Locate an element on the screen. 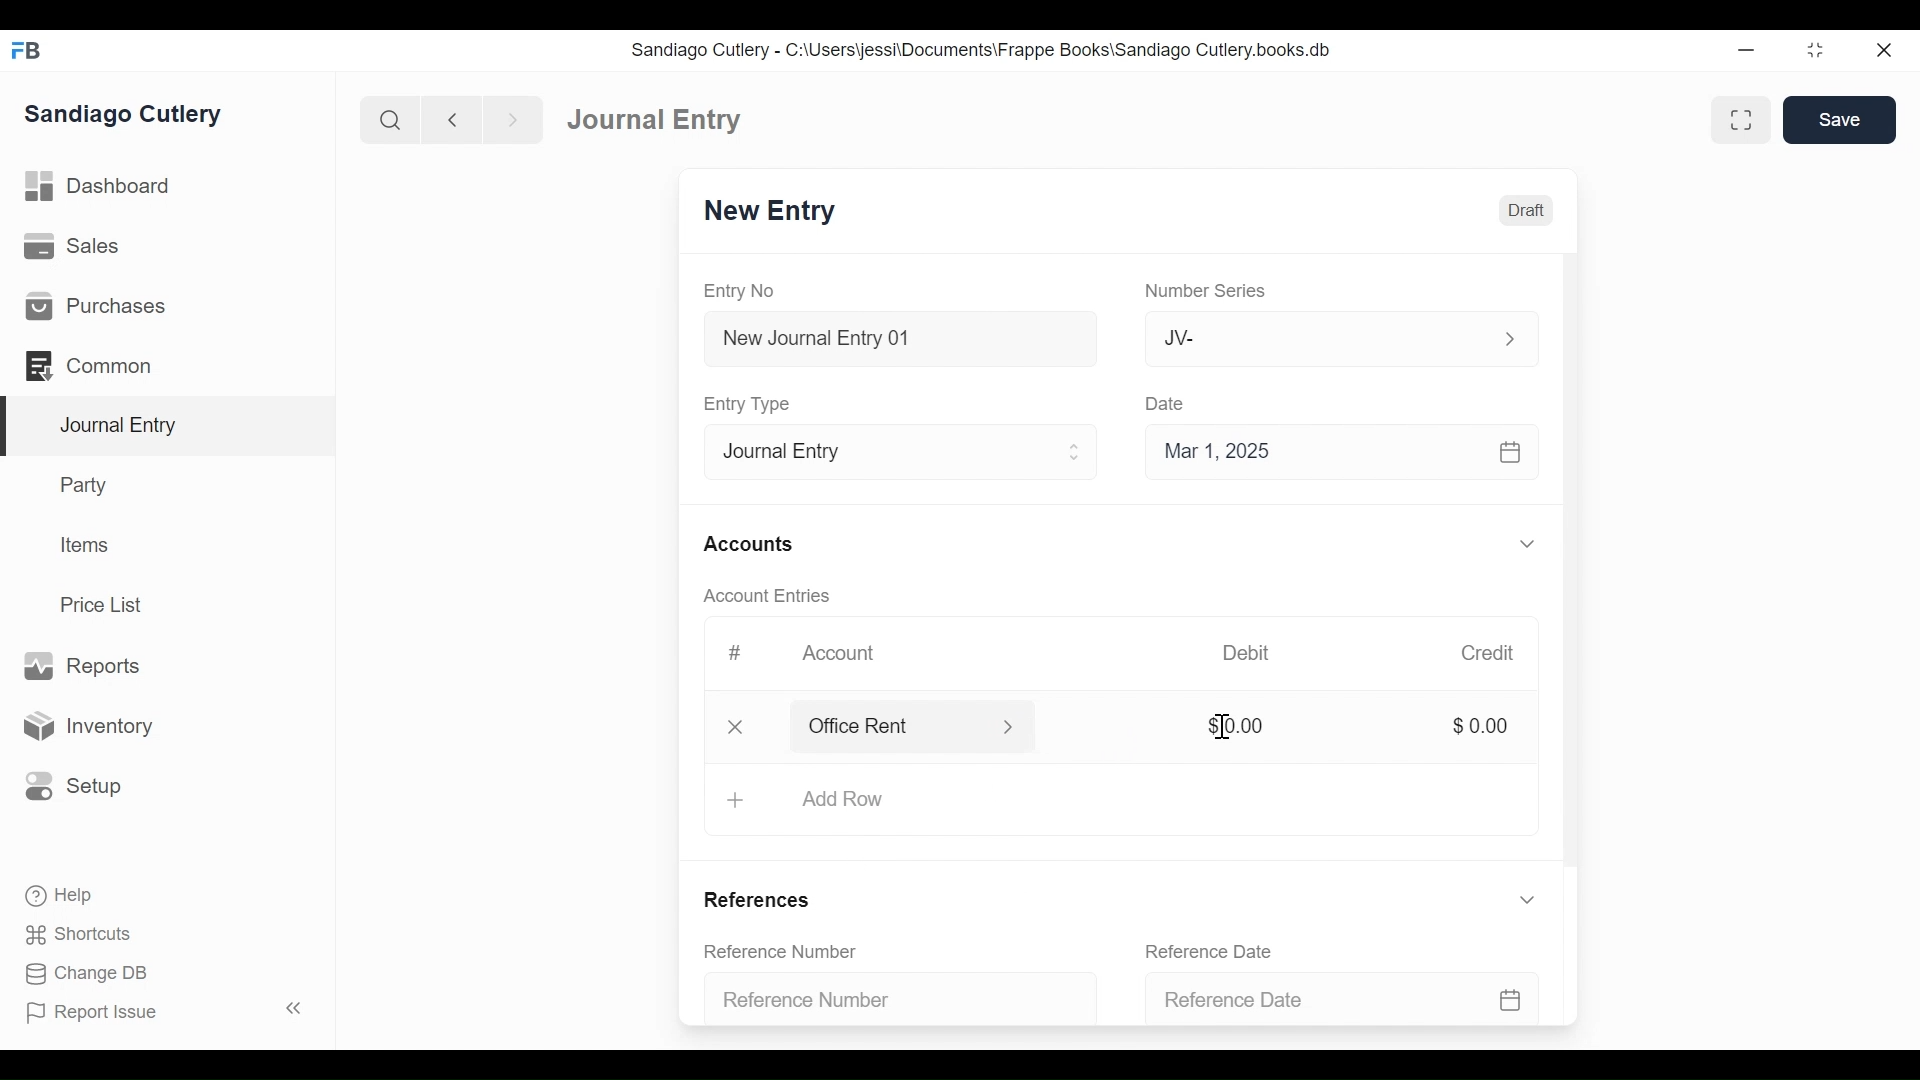 The image size is (1920, 1080). Reference Number is located at coordinates (784, 949).